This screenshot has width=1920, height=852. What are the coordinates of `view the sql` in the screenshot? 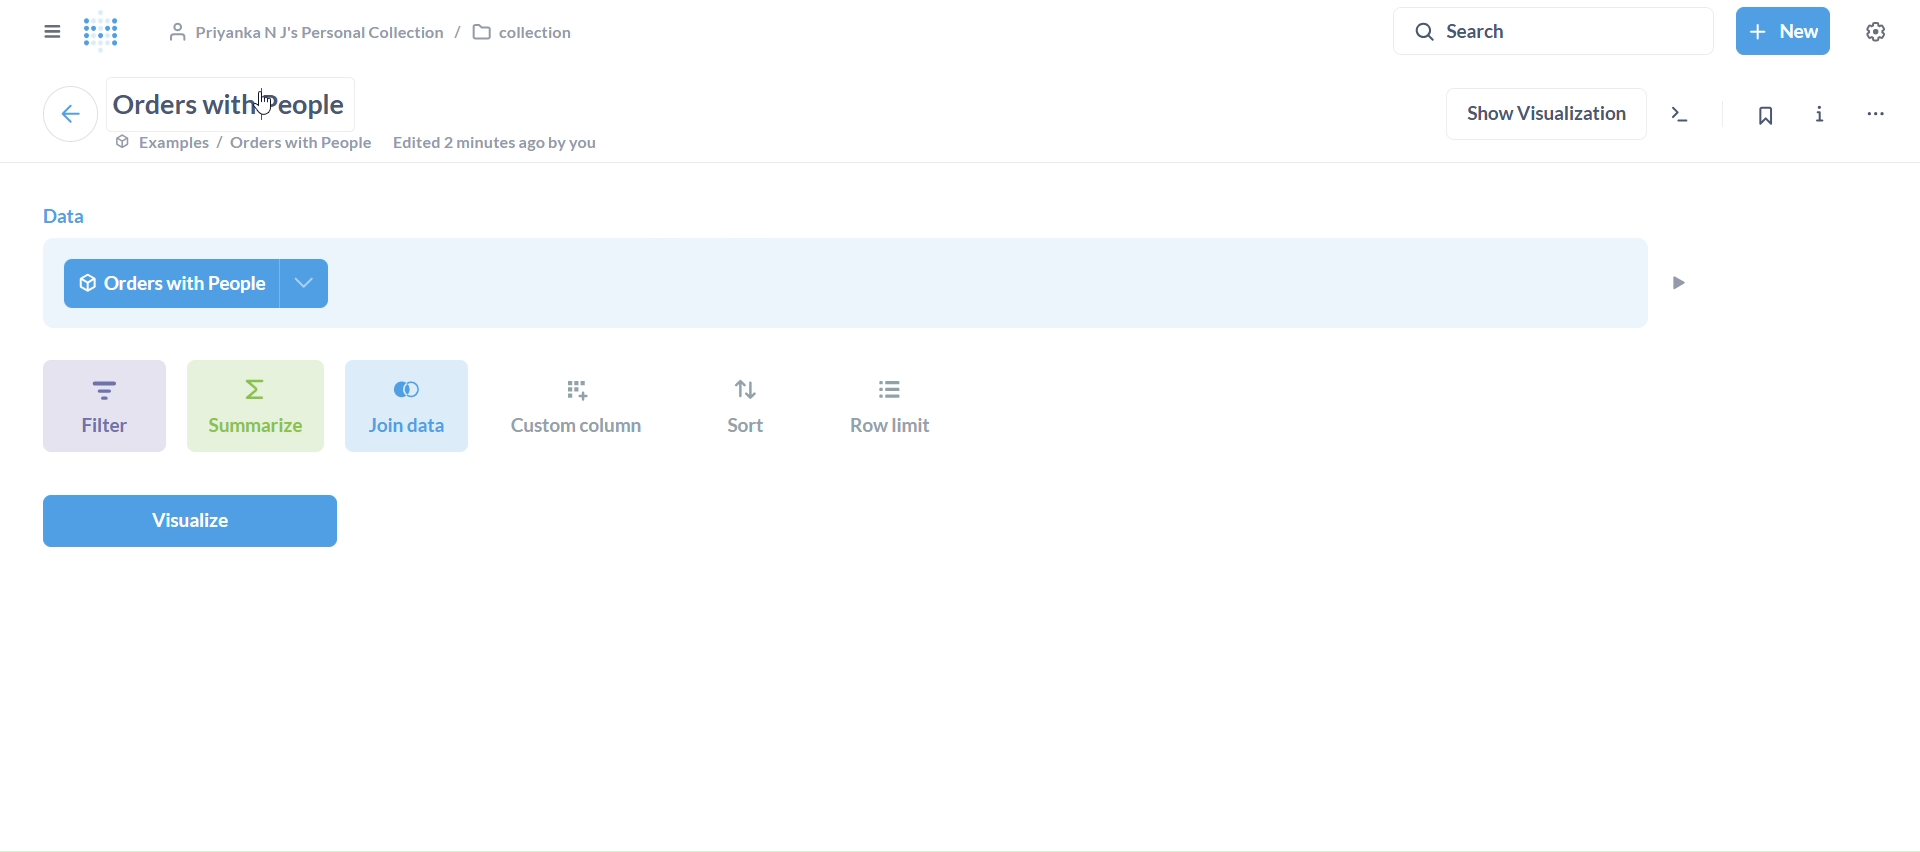 It's located at (1687, 118).